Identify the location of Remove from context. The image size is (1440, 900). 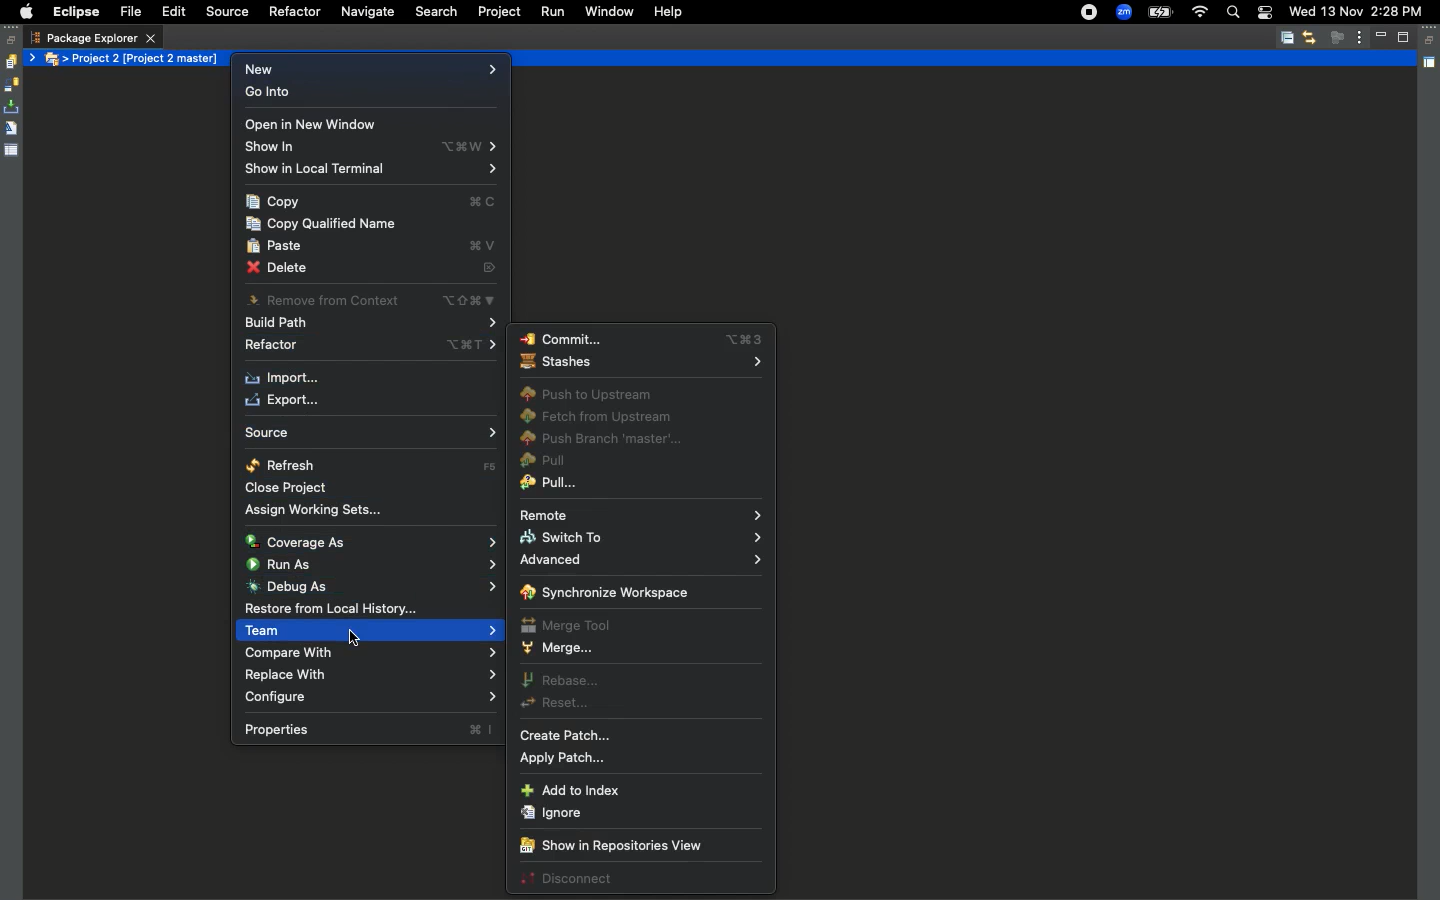
(377, 301).